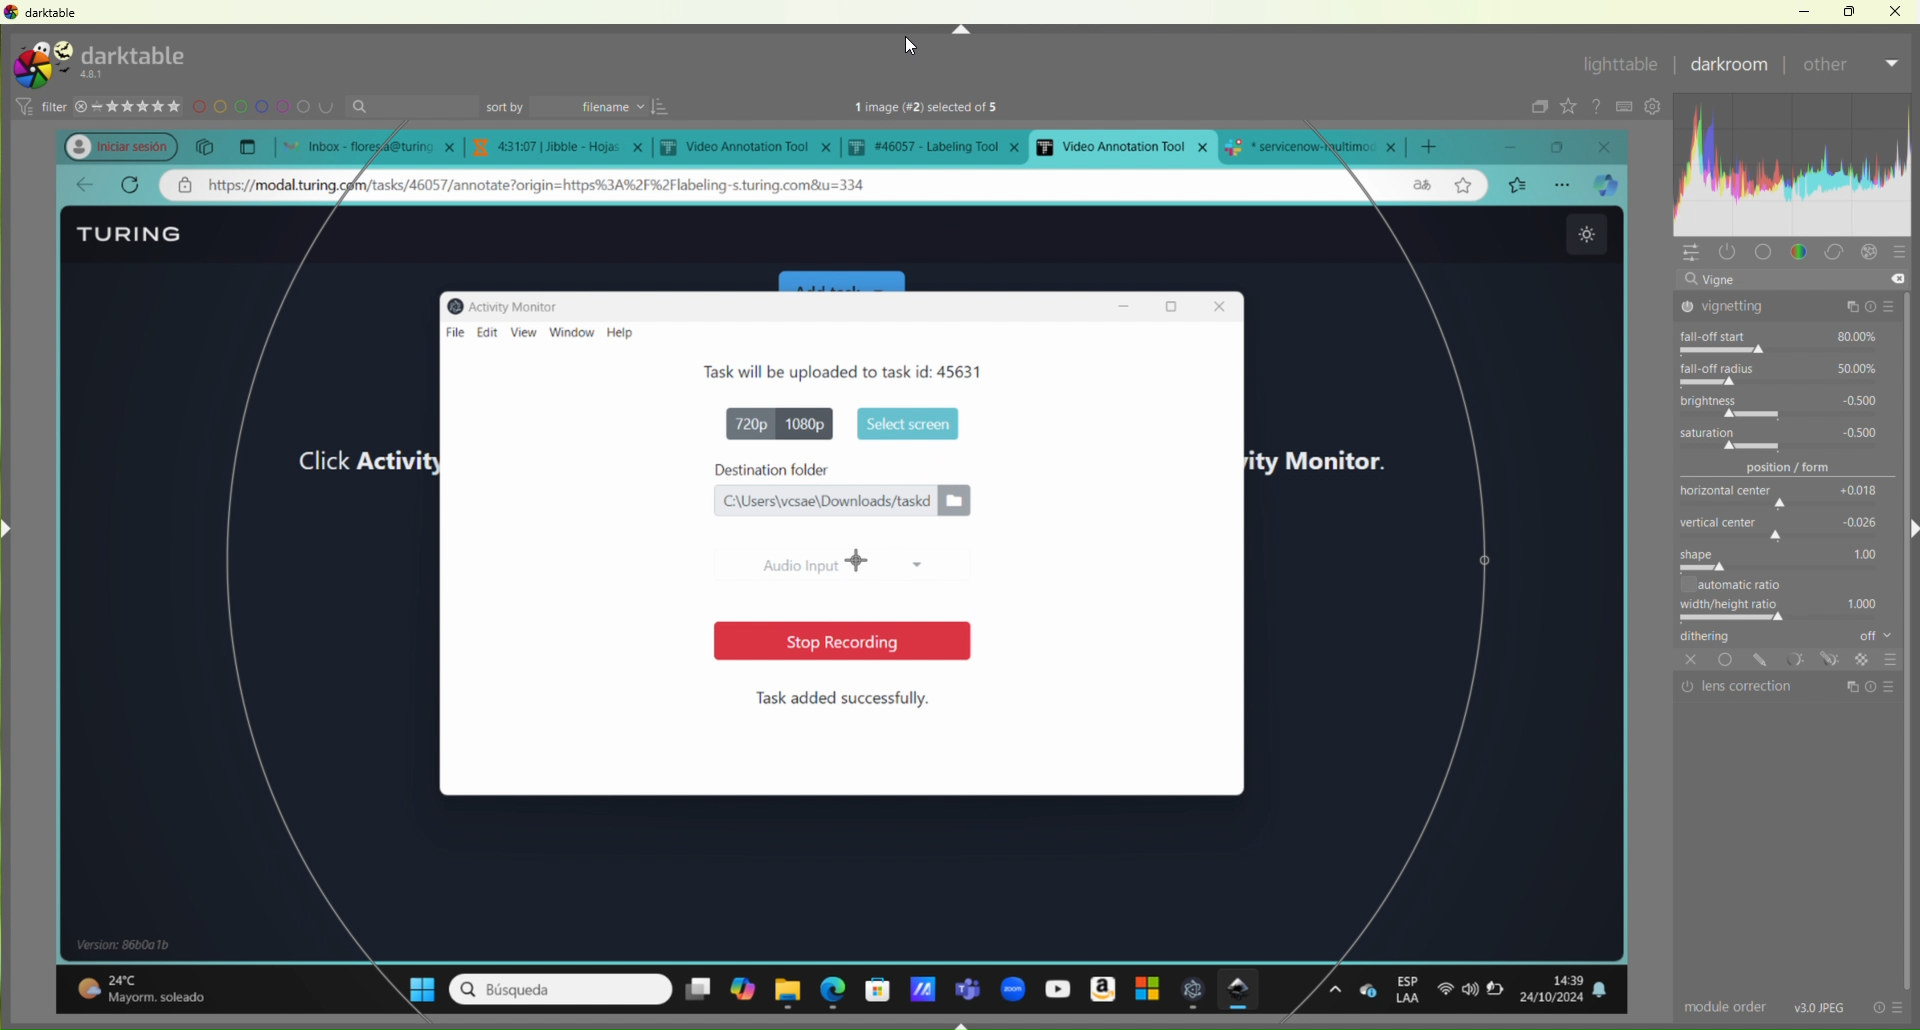  What do you see at coordinates (1784, 373) in the screenshot?
I see `fall-off radius` at bounding box center [1784, 373].